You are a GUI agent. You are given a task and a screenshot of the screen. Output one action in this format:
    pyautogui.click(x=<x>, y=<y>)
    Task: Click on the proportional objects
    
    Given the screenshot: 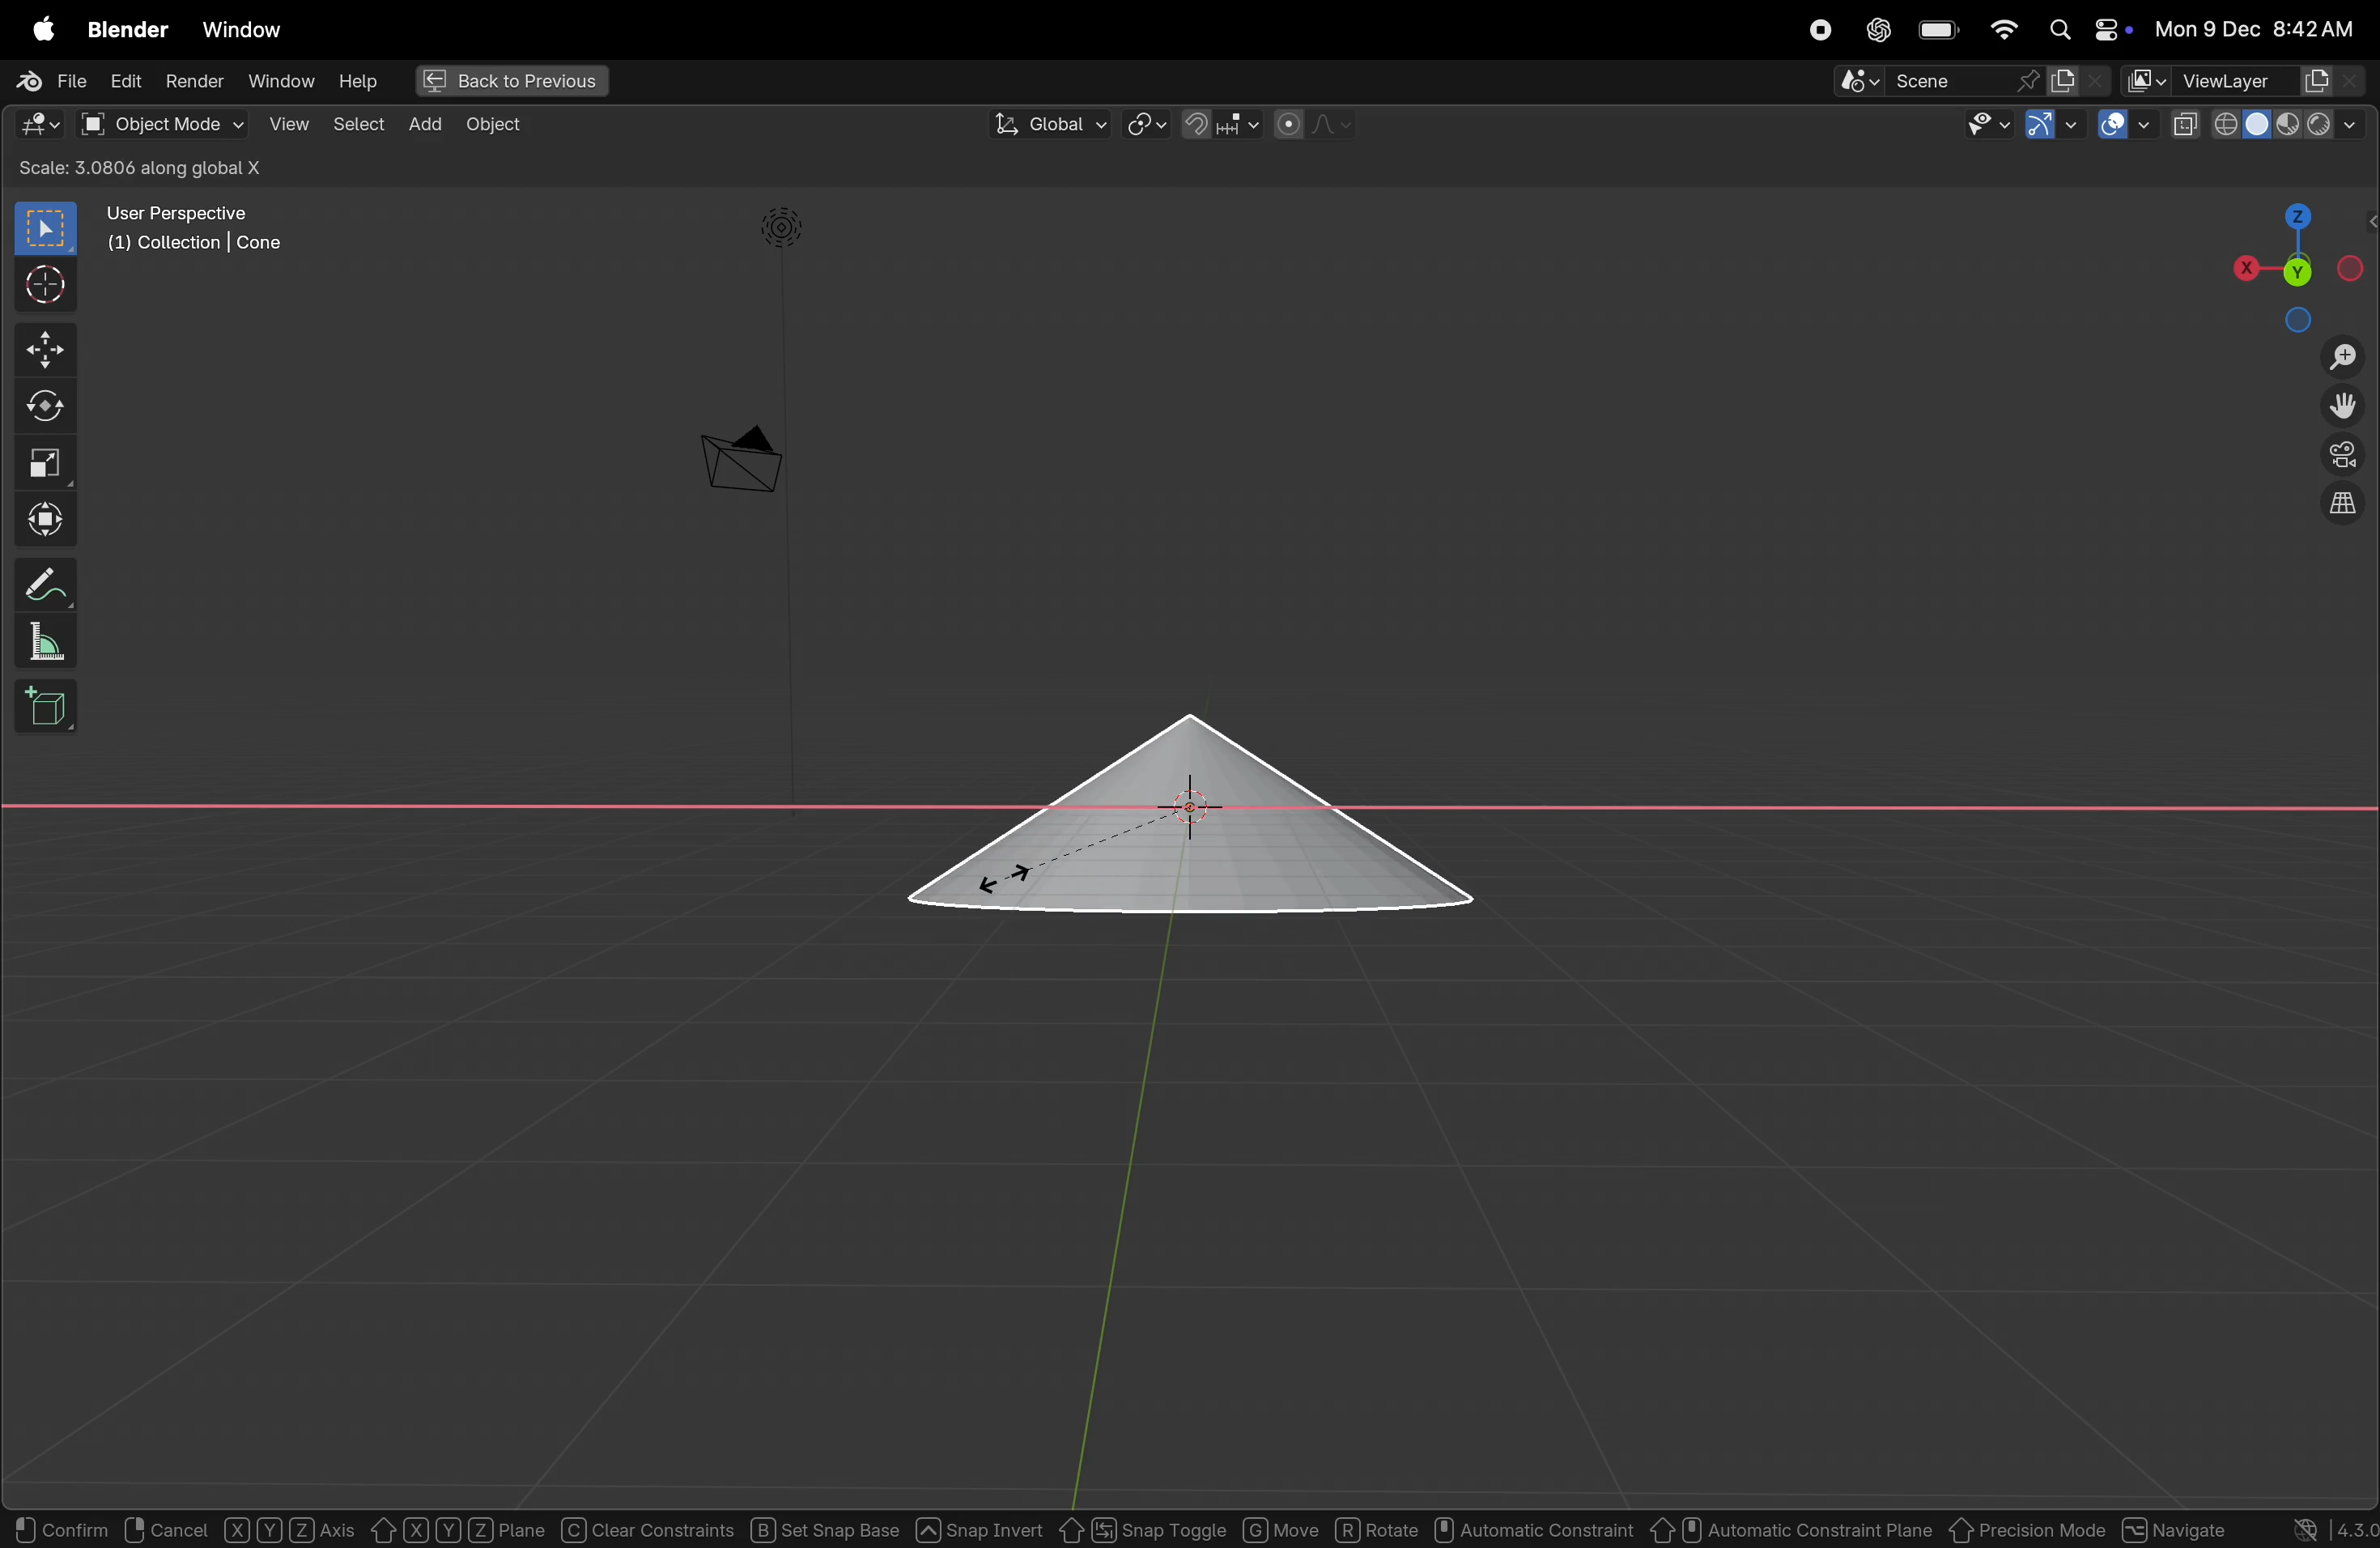 What is the action you would take?
    pyautogui.click(x=1318, y=124)
    